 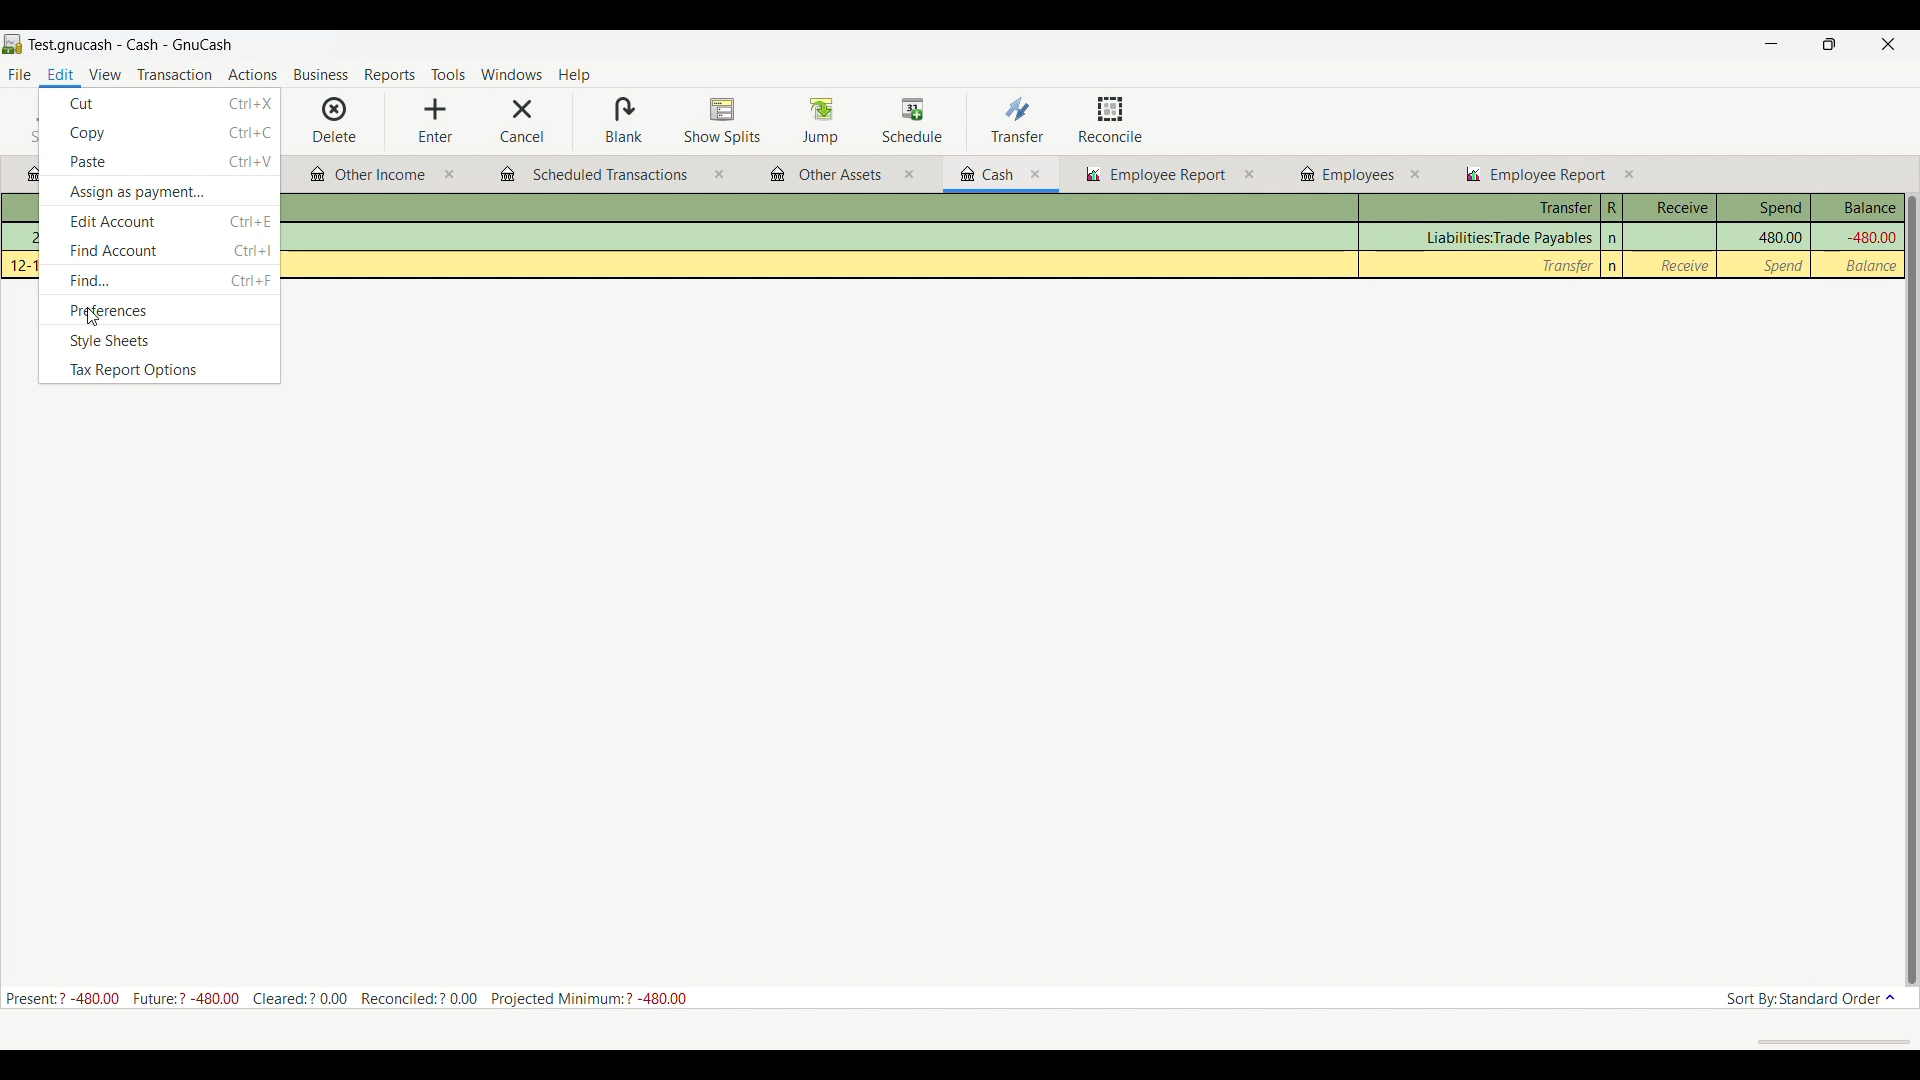 I want to click on Transfer column, so click(x=1506, y=238).